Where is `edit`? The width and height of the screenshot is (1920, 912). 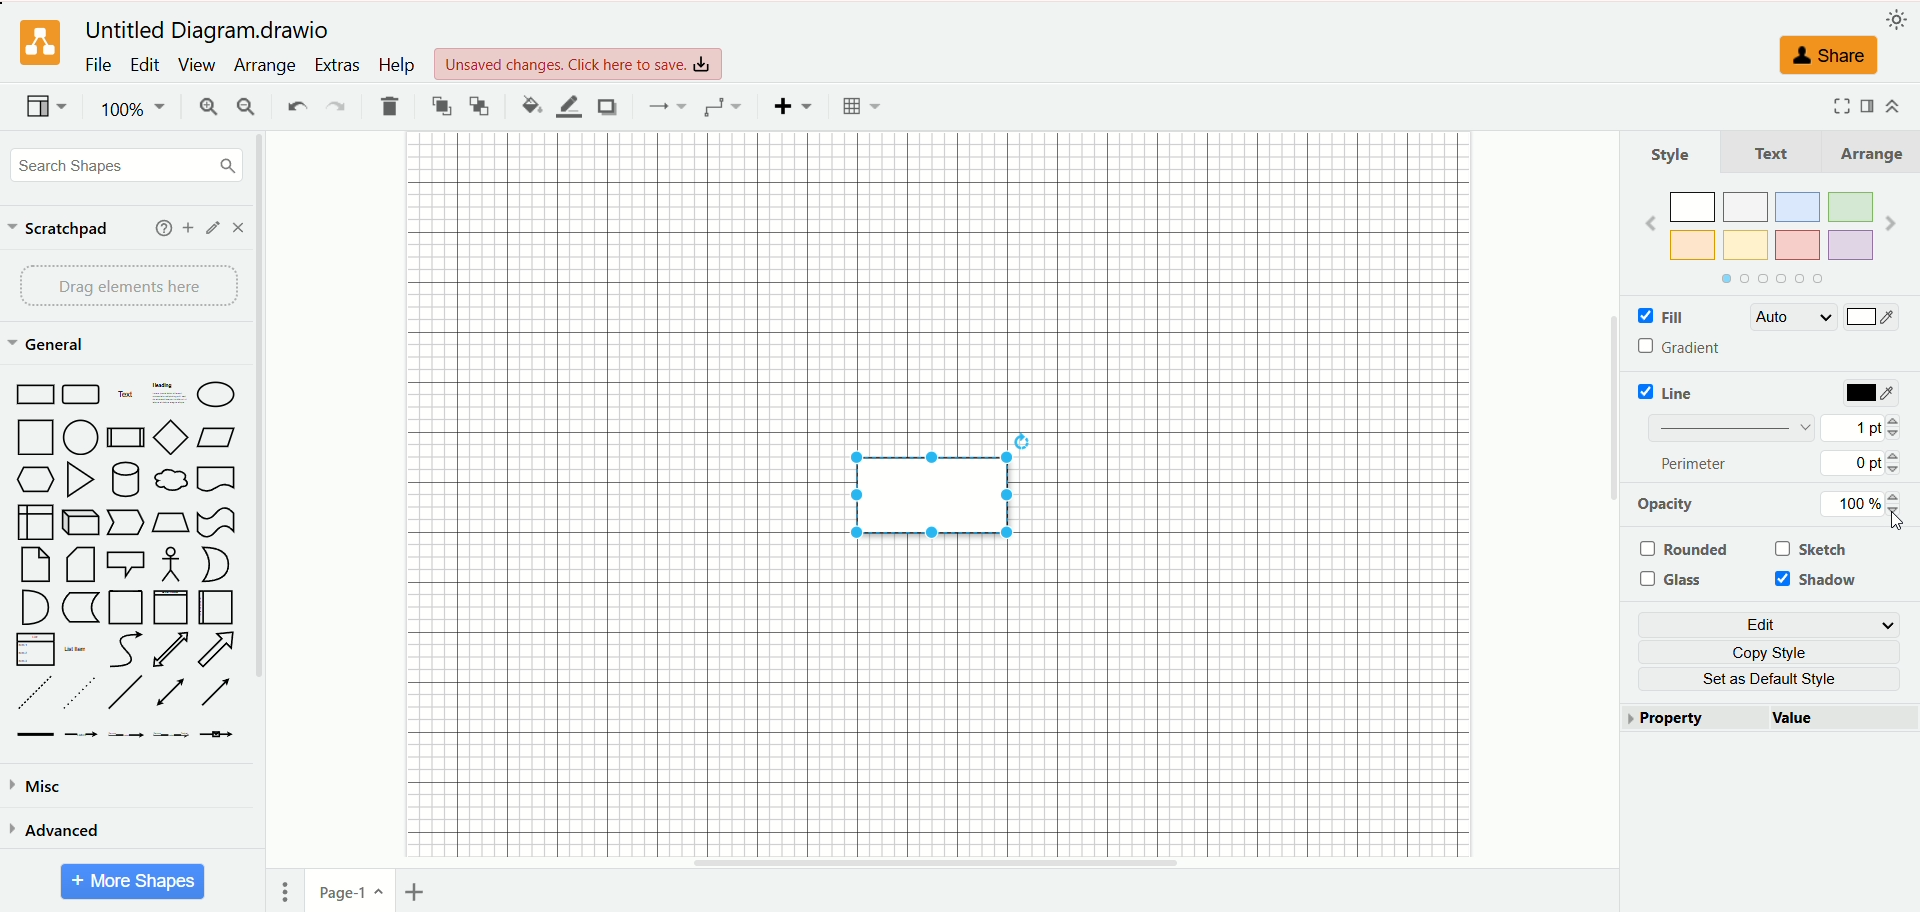 edit is located at coordinates (1773, 625).